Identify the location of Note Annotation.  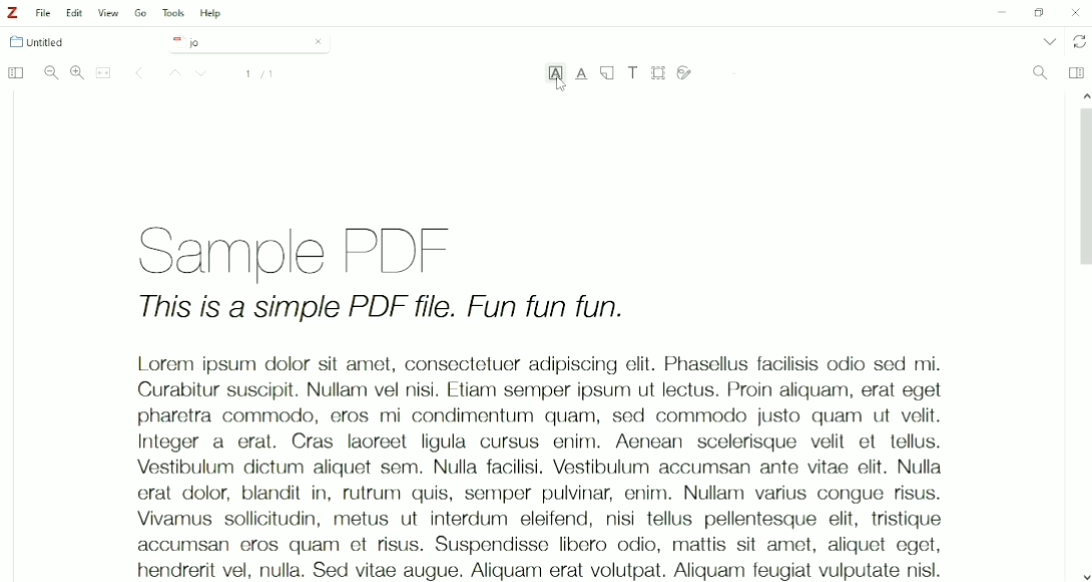
(607, 74).